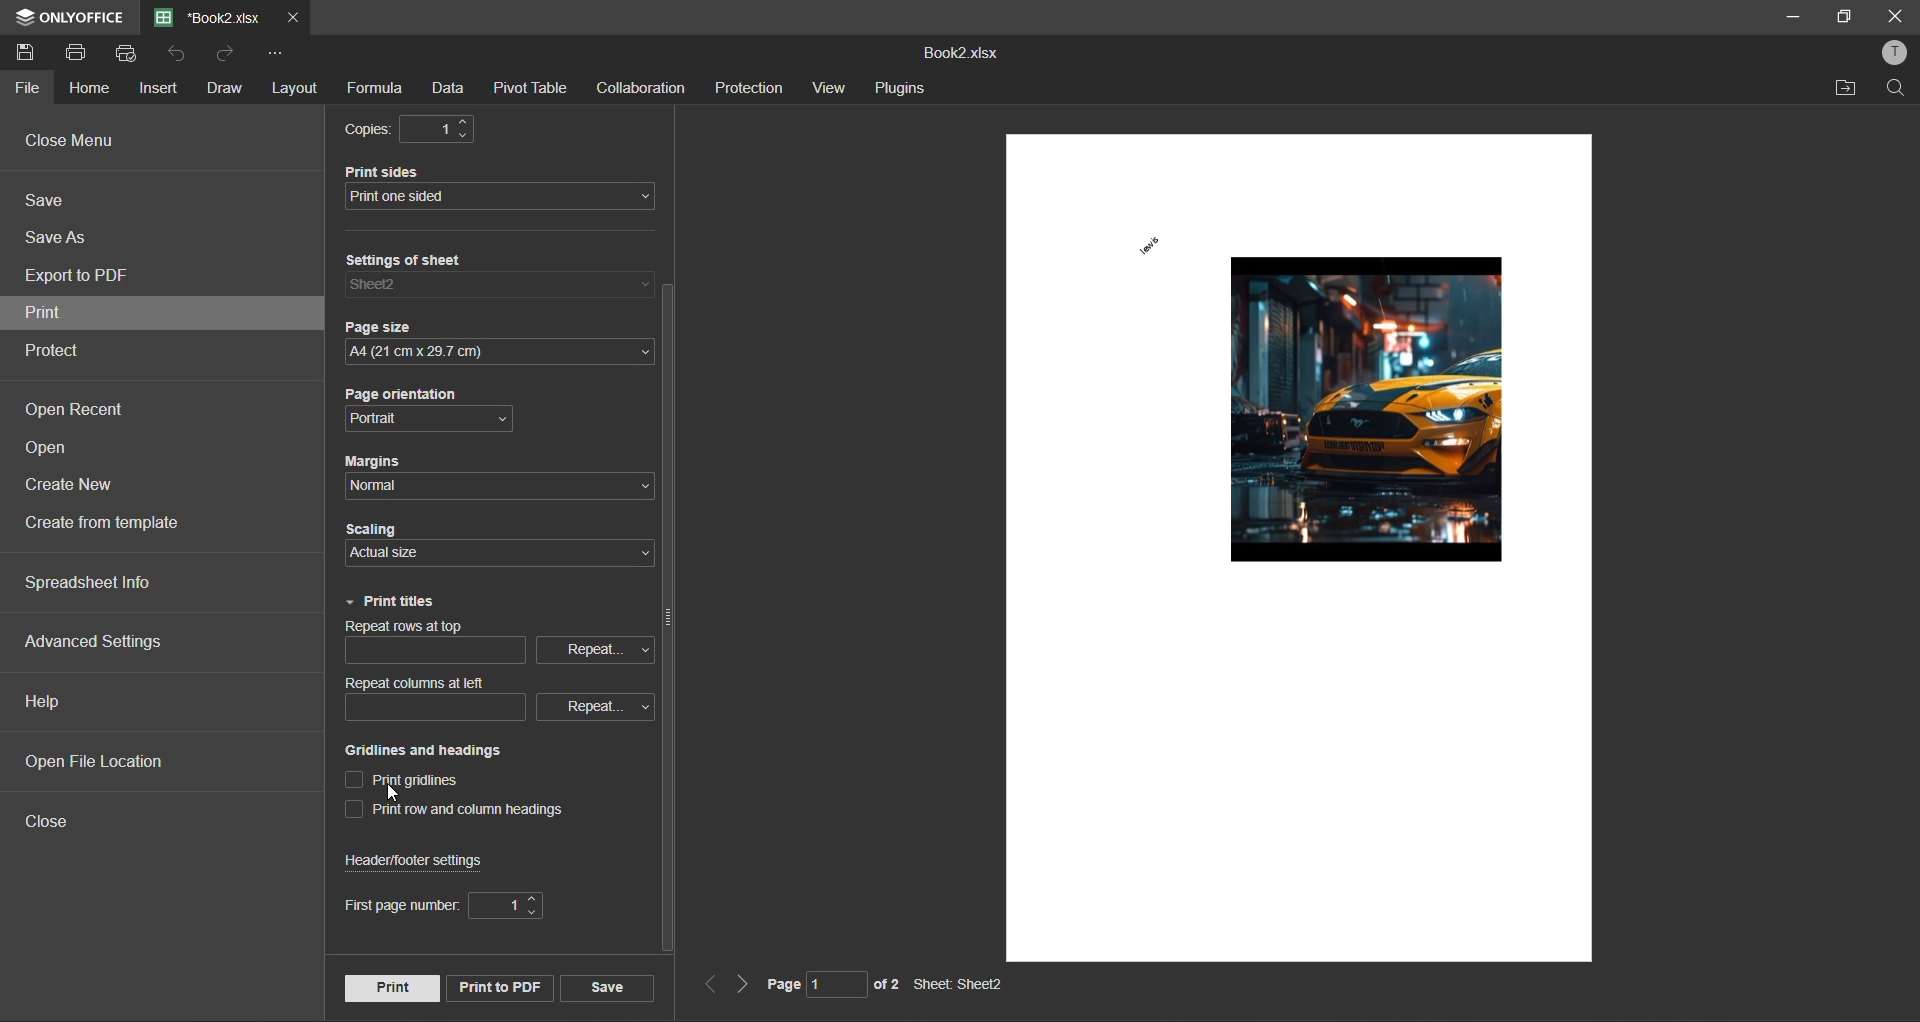 The width and height of the screenshot is (1920, 1022). I want to click on print preview without gridlines, so click(1329, 429).